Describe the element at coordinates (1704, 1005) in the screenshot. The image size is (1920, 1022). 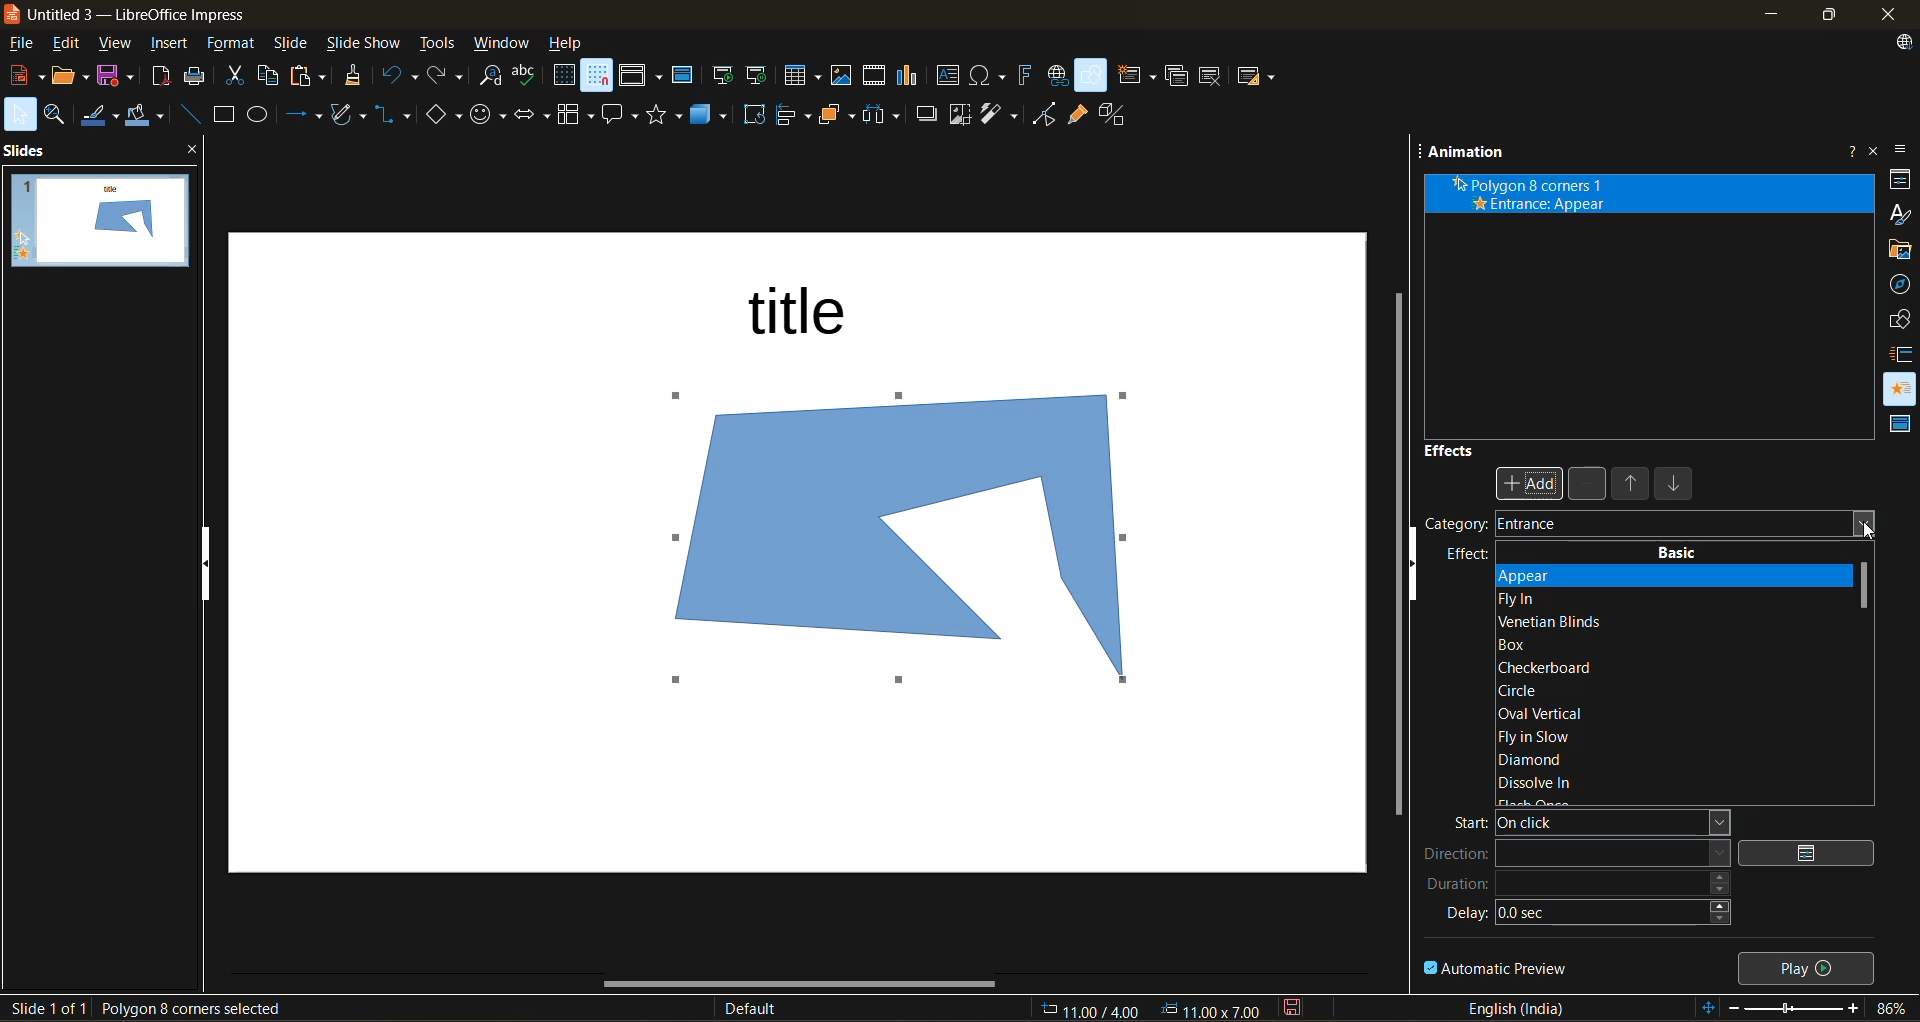
I see `fit to slide` at that location.